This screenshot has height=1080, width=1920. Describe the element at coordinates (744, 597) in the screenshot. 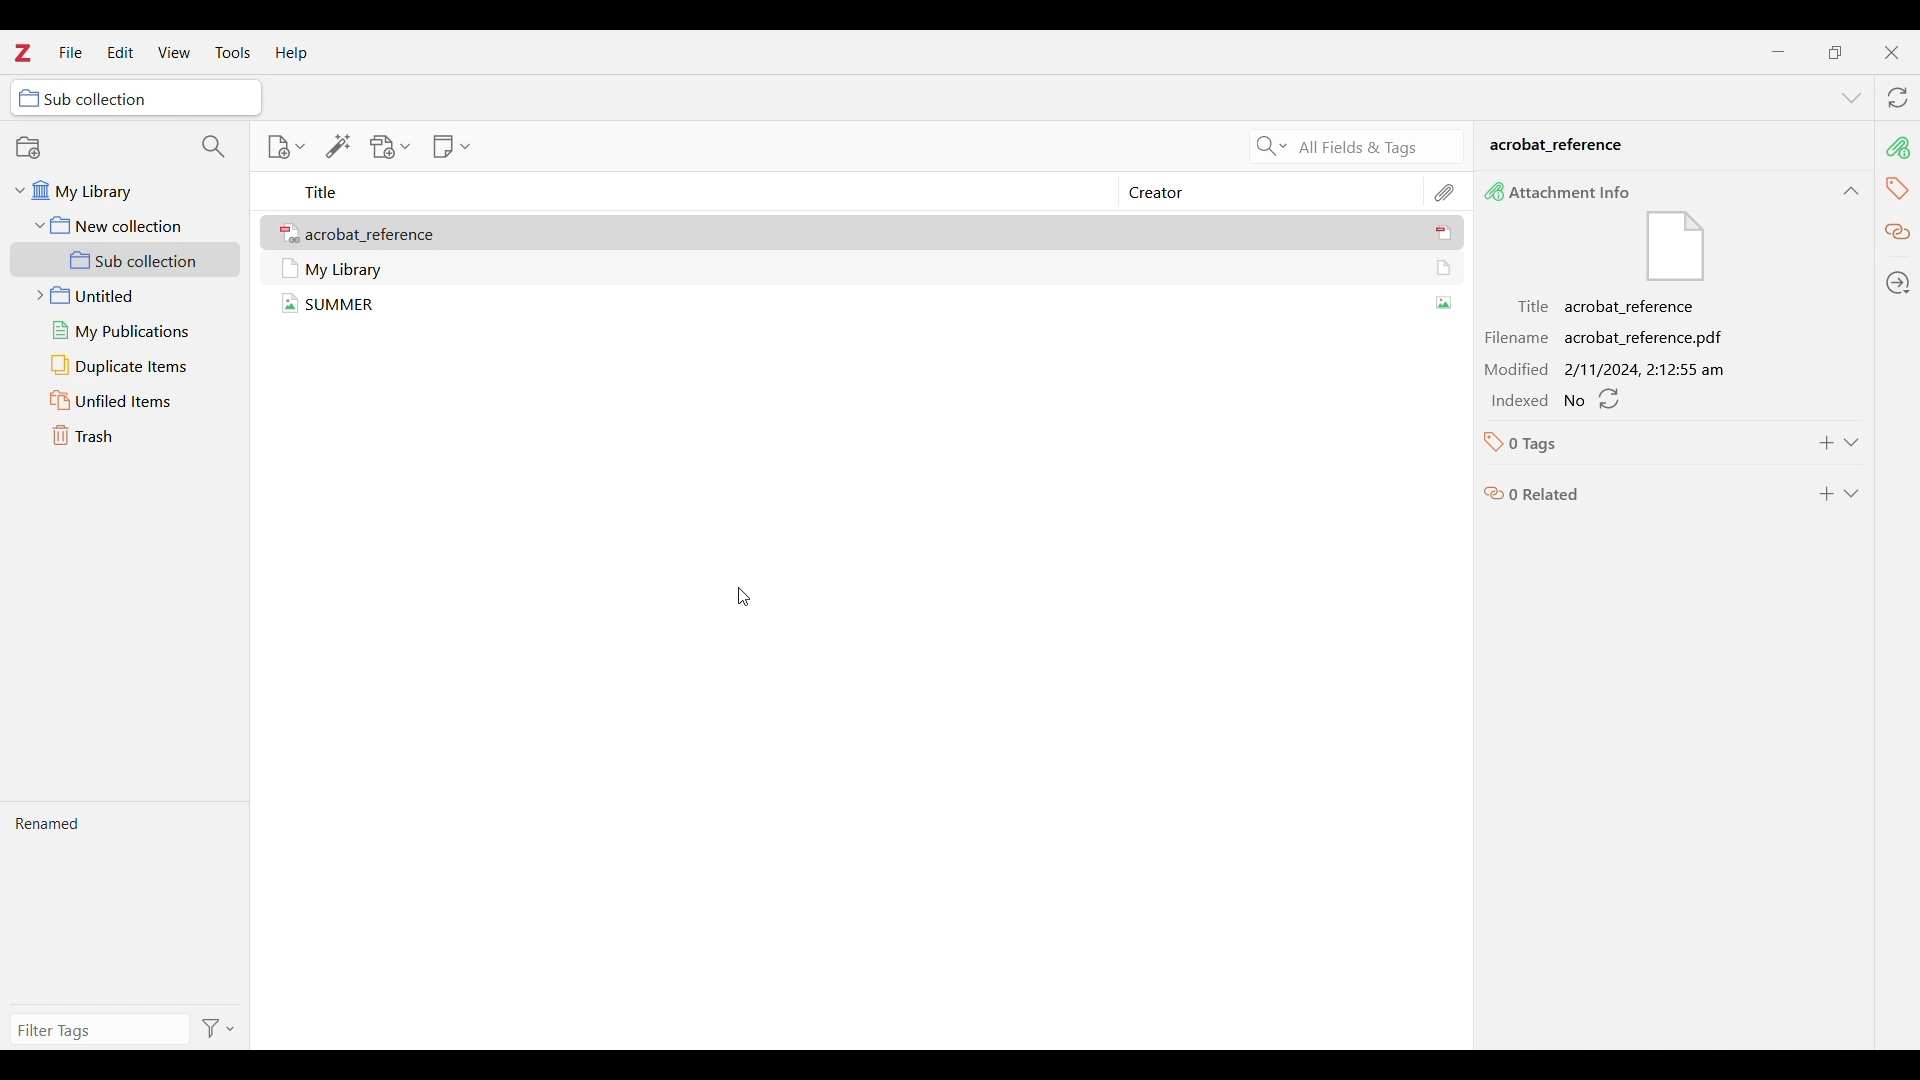

I see `Cursor ` at that location.